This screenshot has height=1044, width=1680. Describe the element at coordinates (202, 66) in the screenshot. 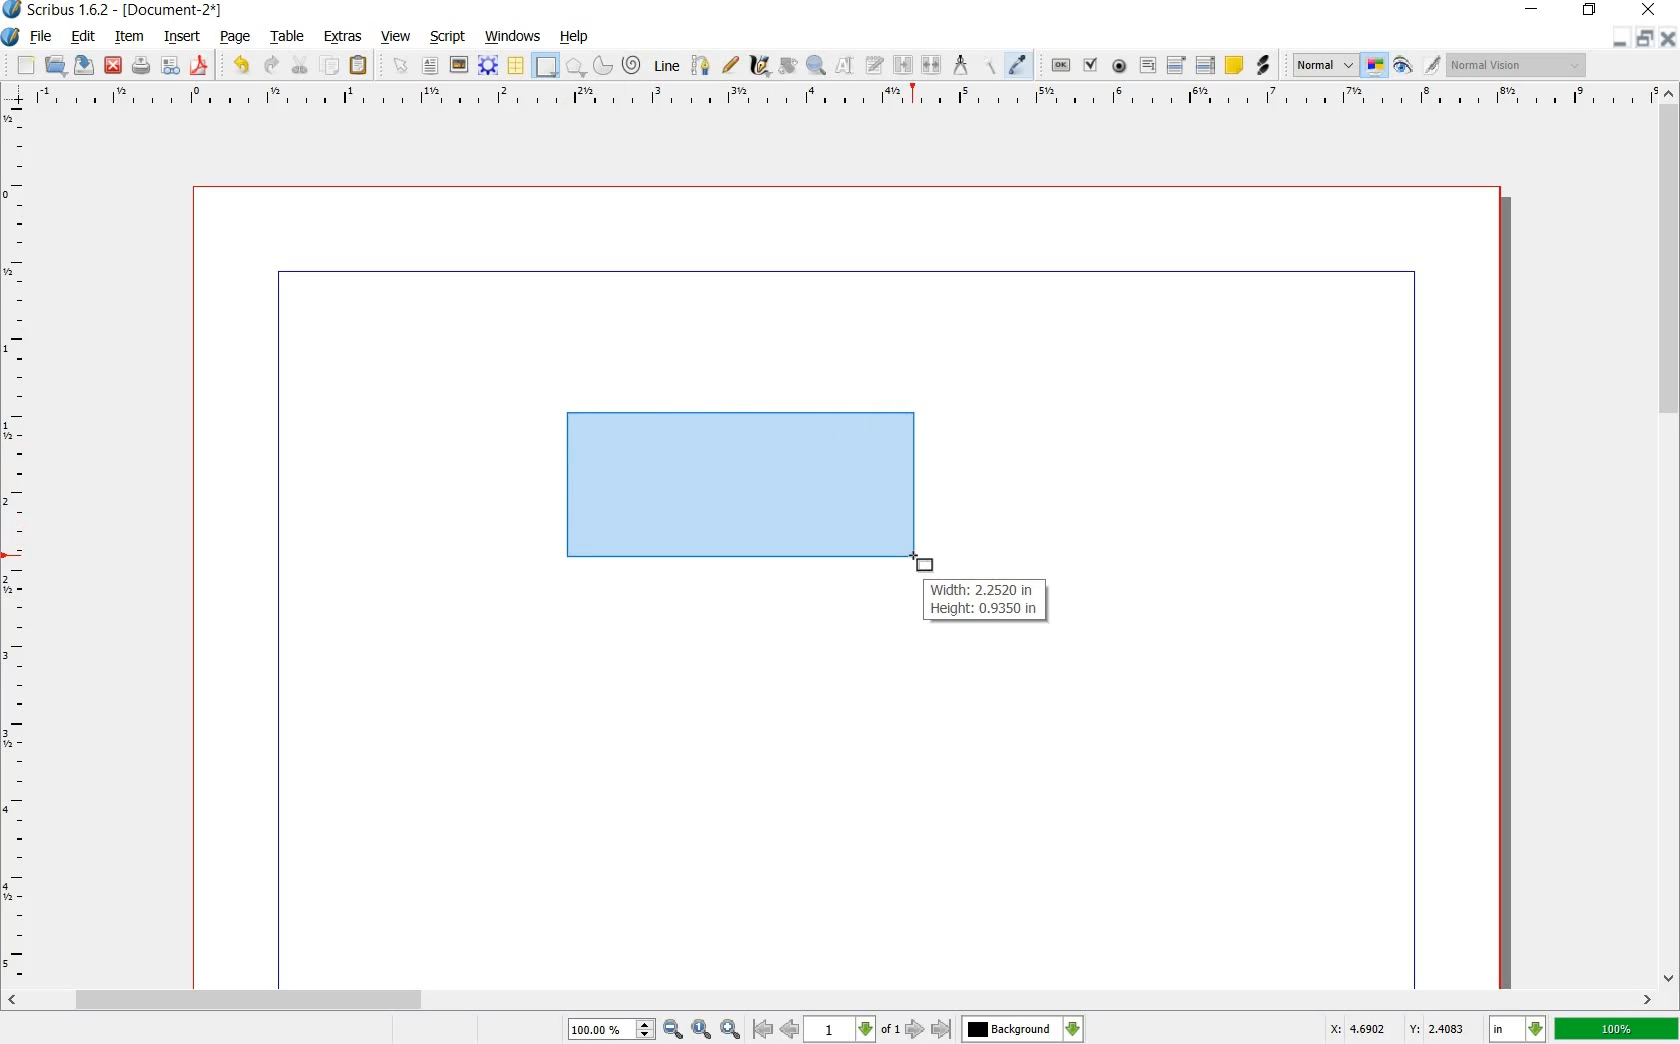

I see `SAVE AS PDF` at that location.